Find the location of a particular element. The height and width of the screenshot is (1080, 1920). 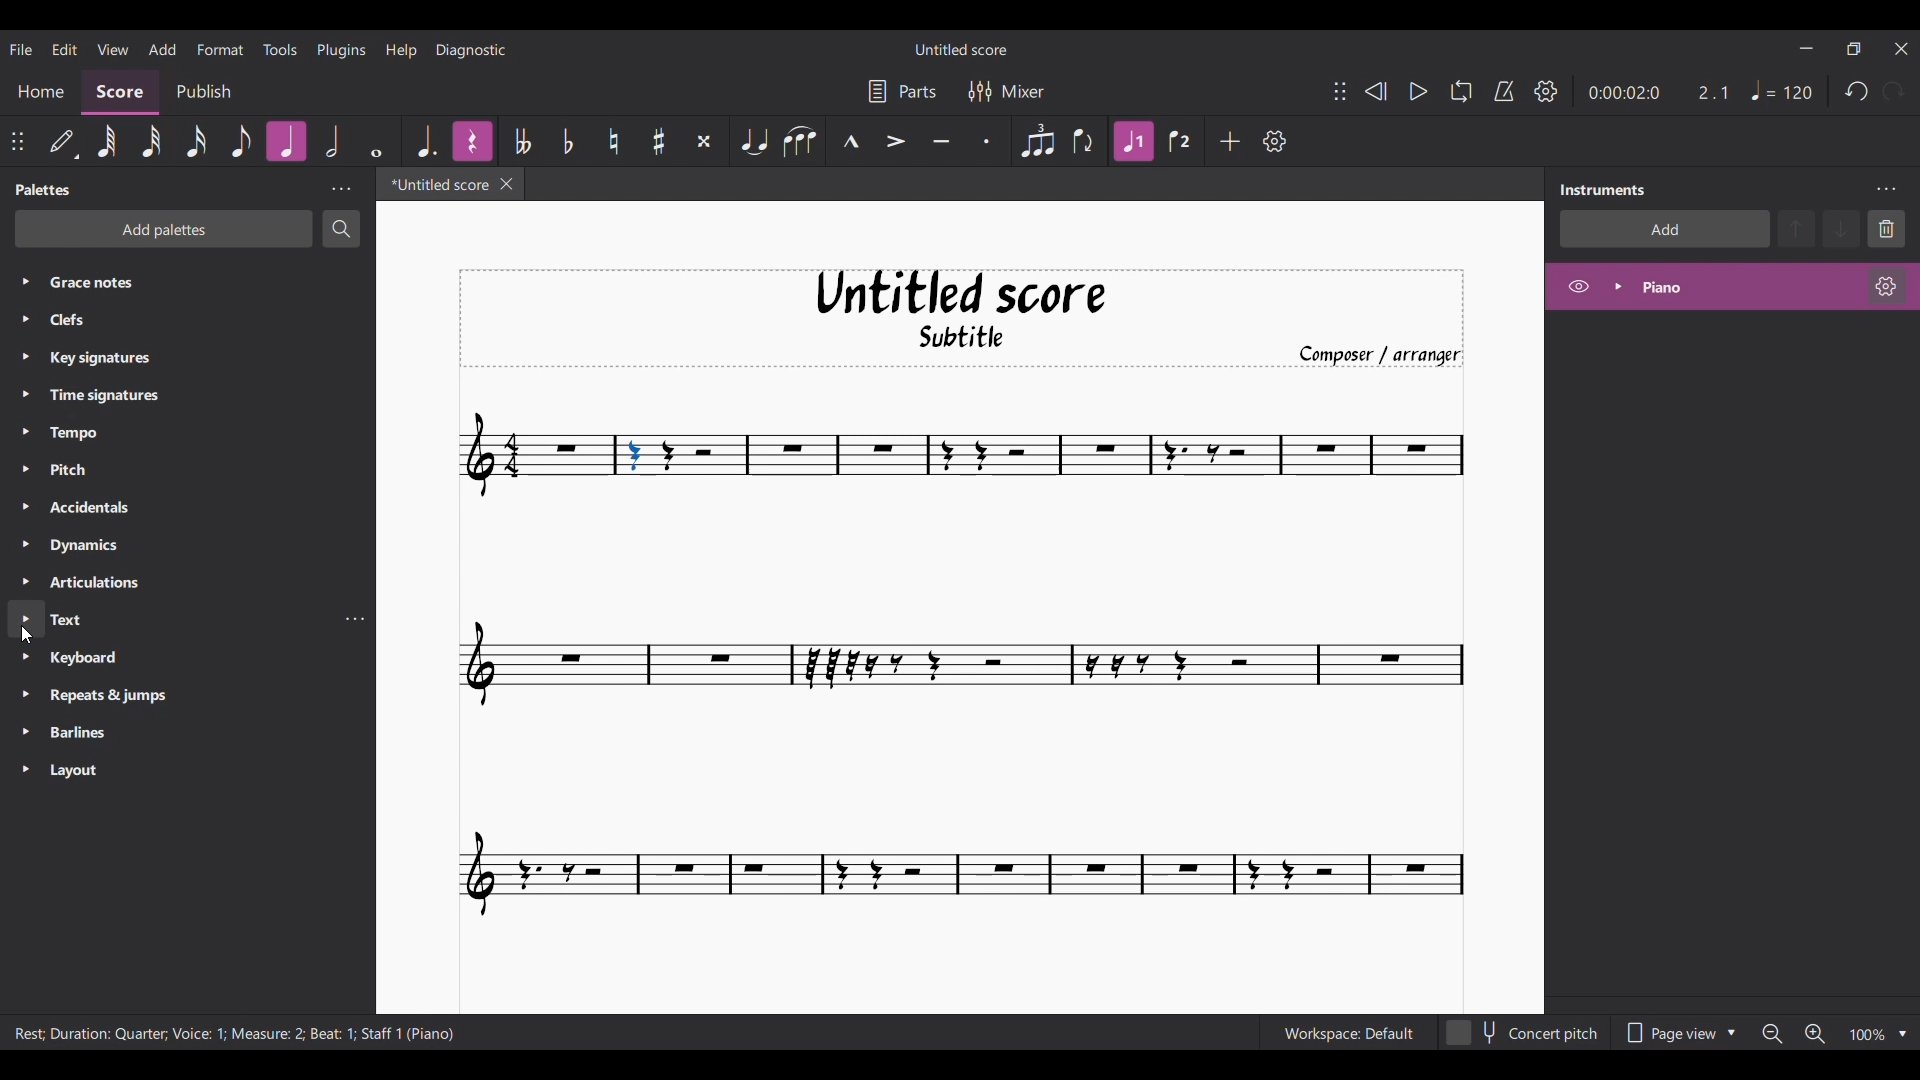

Search is located at coordinates (341, 228).